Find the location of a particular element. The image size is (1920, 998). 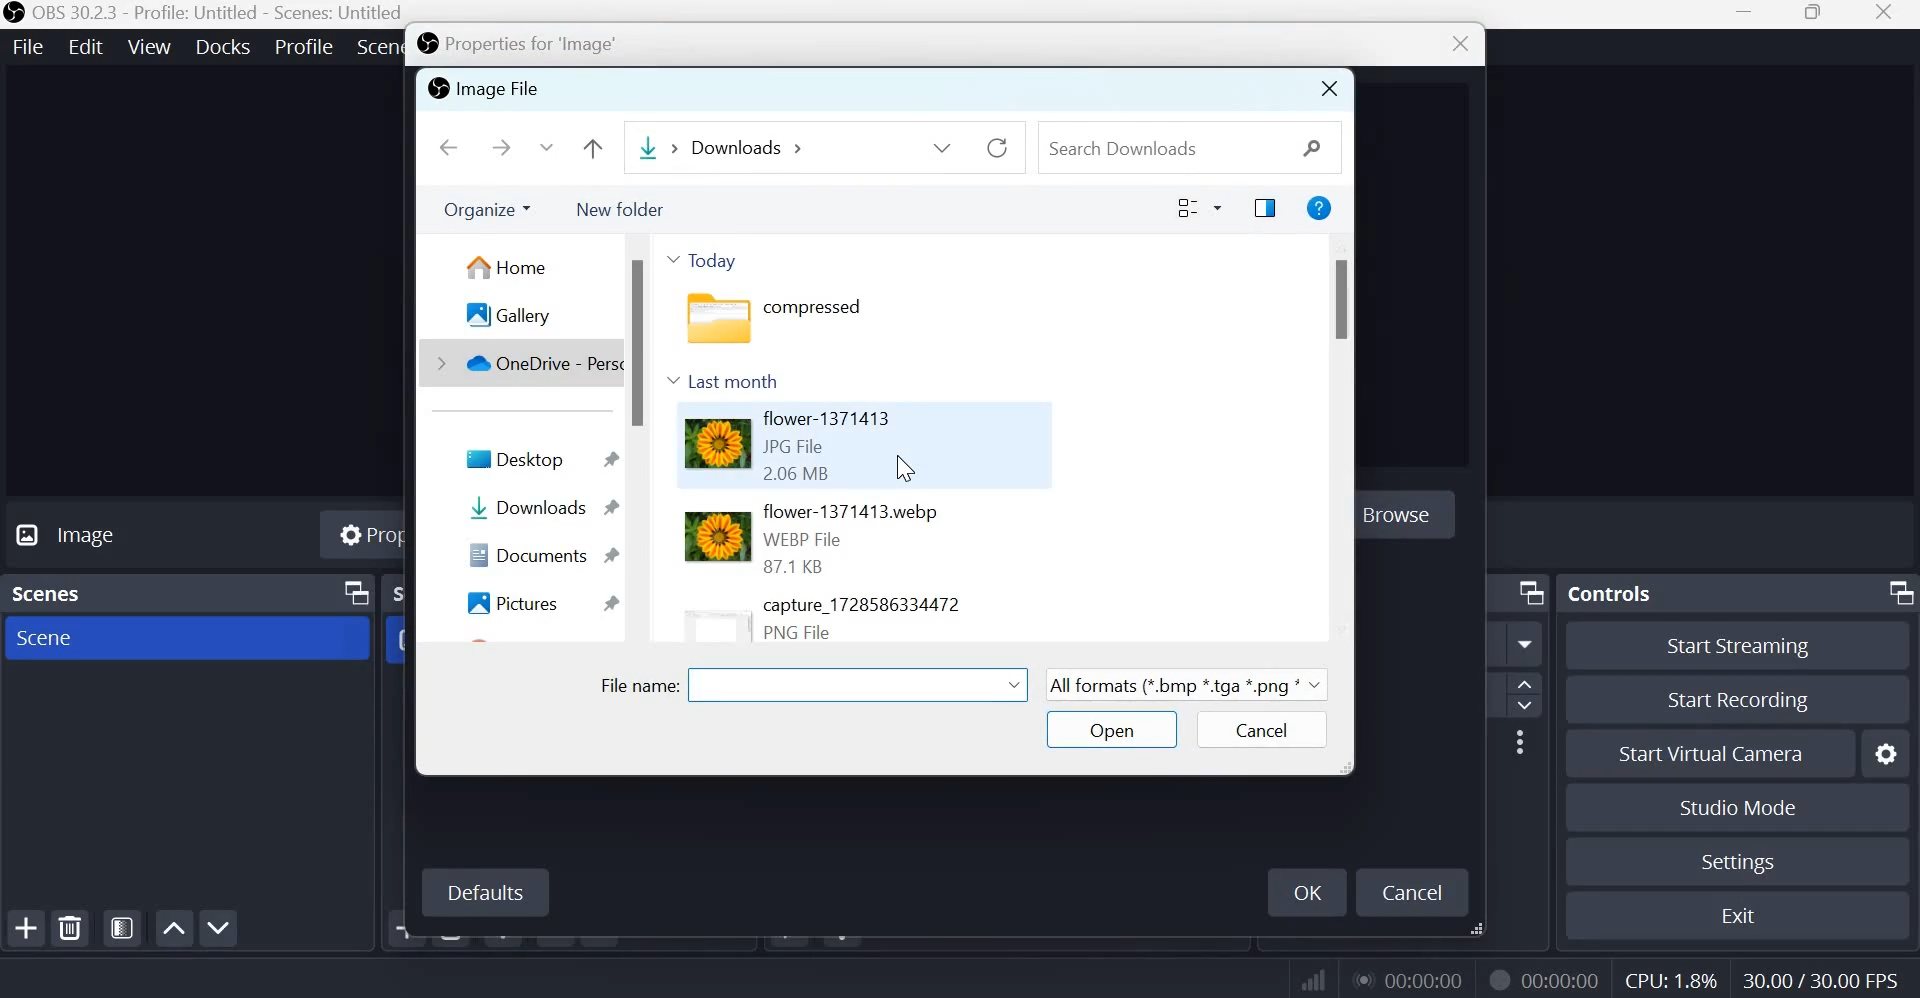

close is located at coordinates (1889, 16).